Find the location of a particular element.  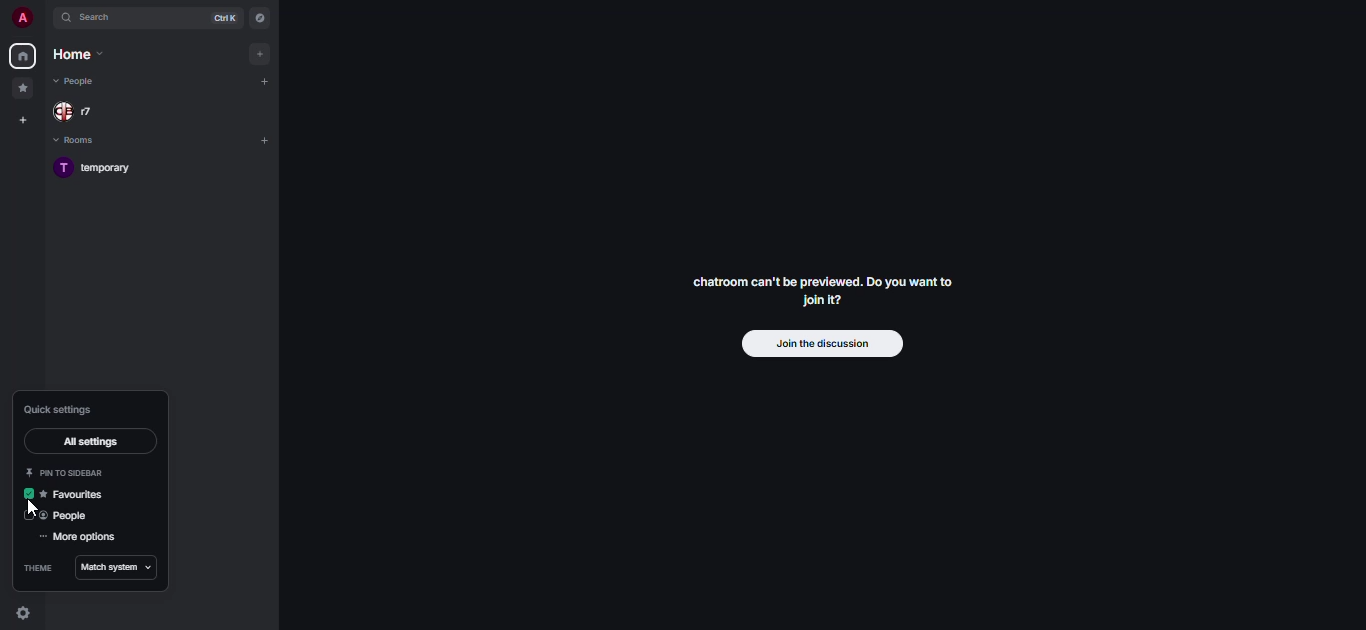

people is located at coordinates (70, 517).